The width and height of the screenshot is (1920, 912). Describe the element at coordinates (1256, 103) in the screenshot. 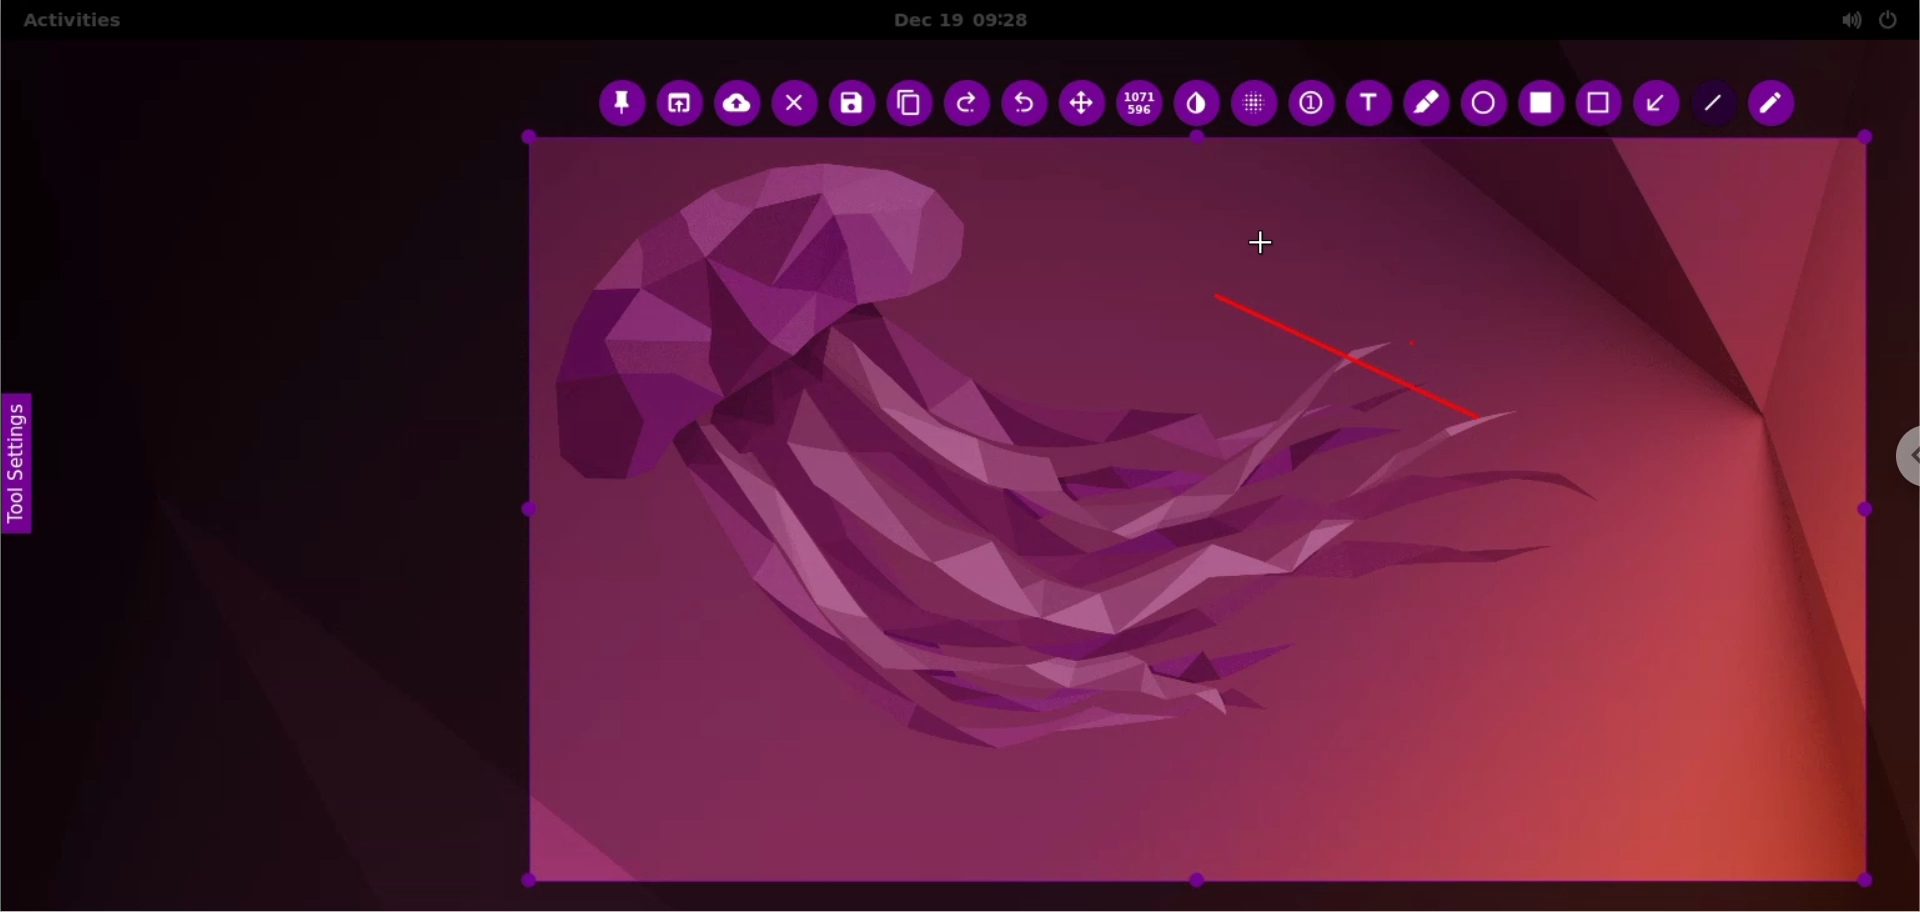

I see `pixellete ` at that location.